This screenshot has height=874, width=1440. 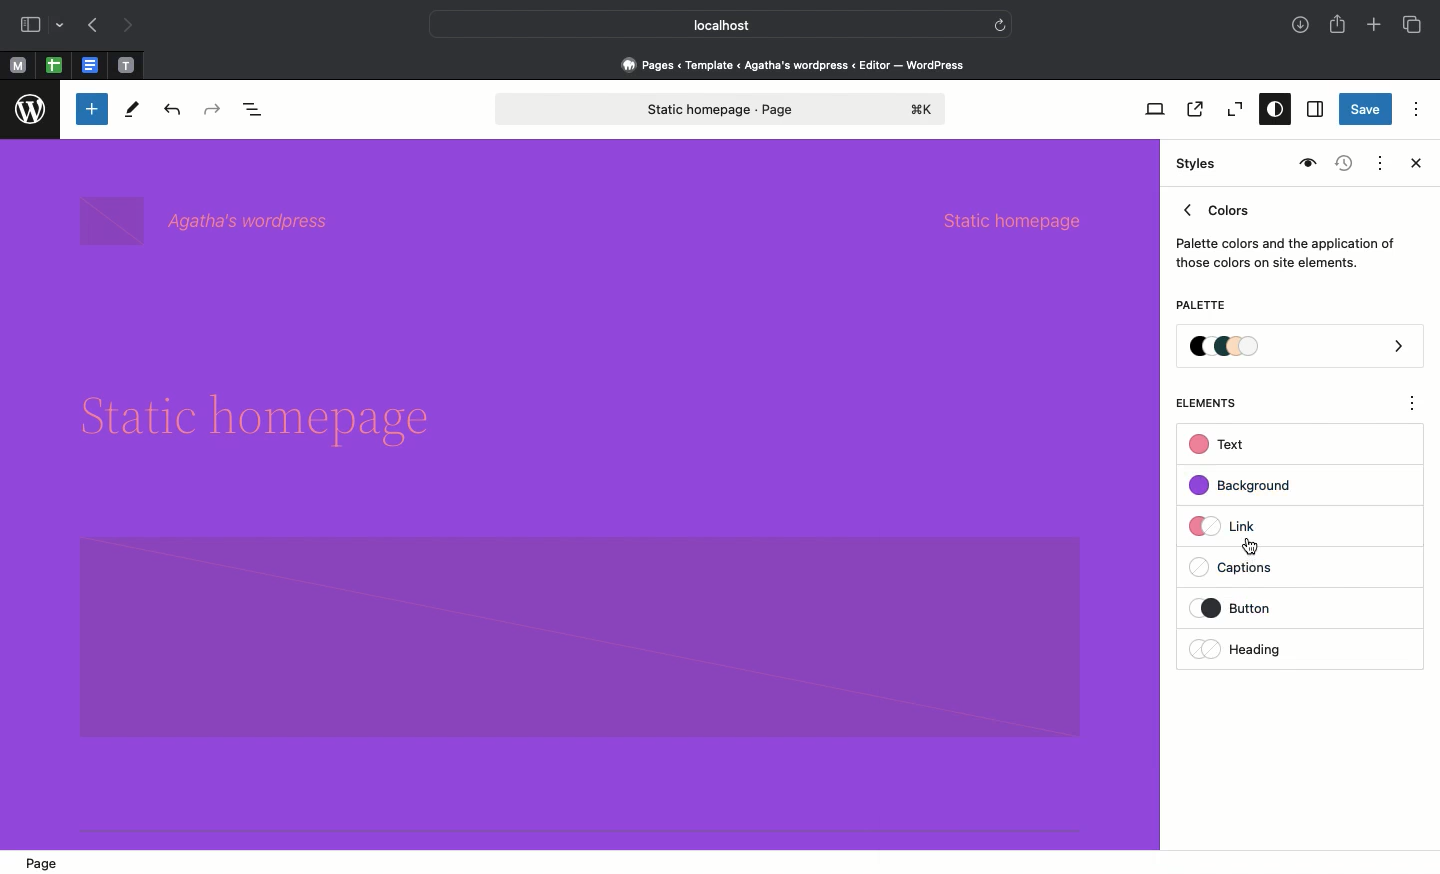 I want to click on Add new tab, so click(x=1376, y=27).